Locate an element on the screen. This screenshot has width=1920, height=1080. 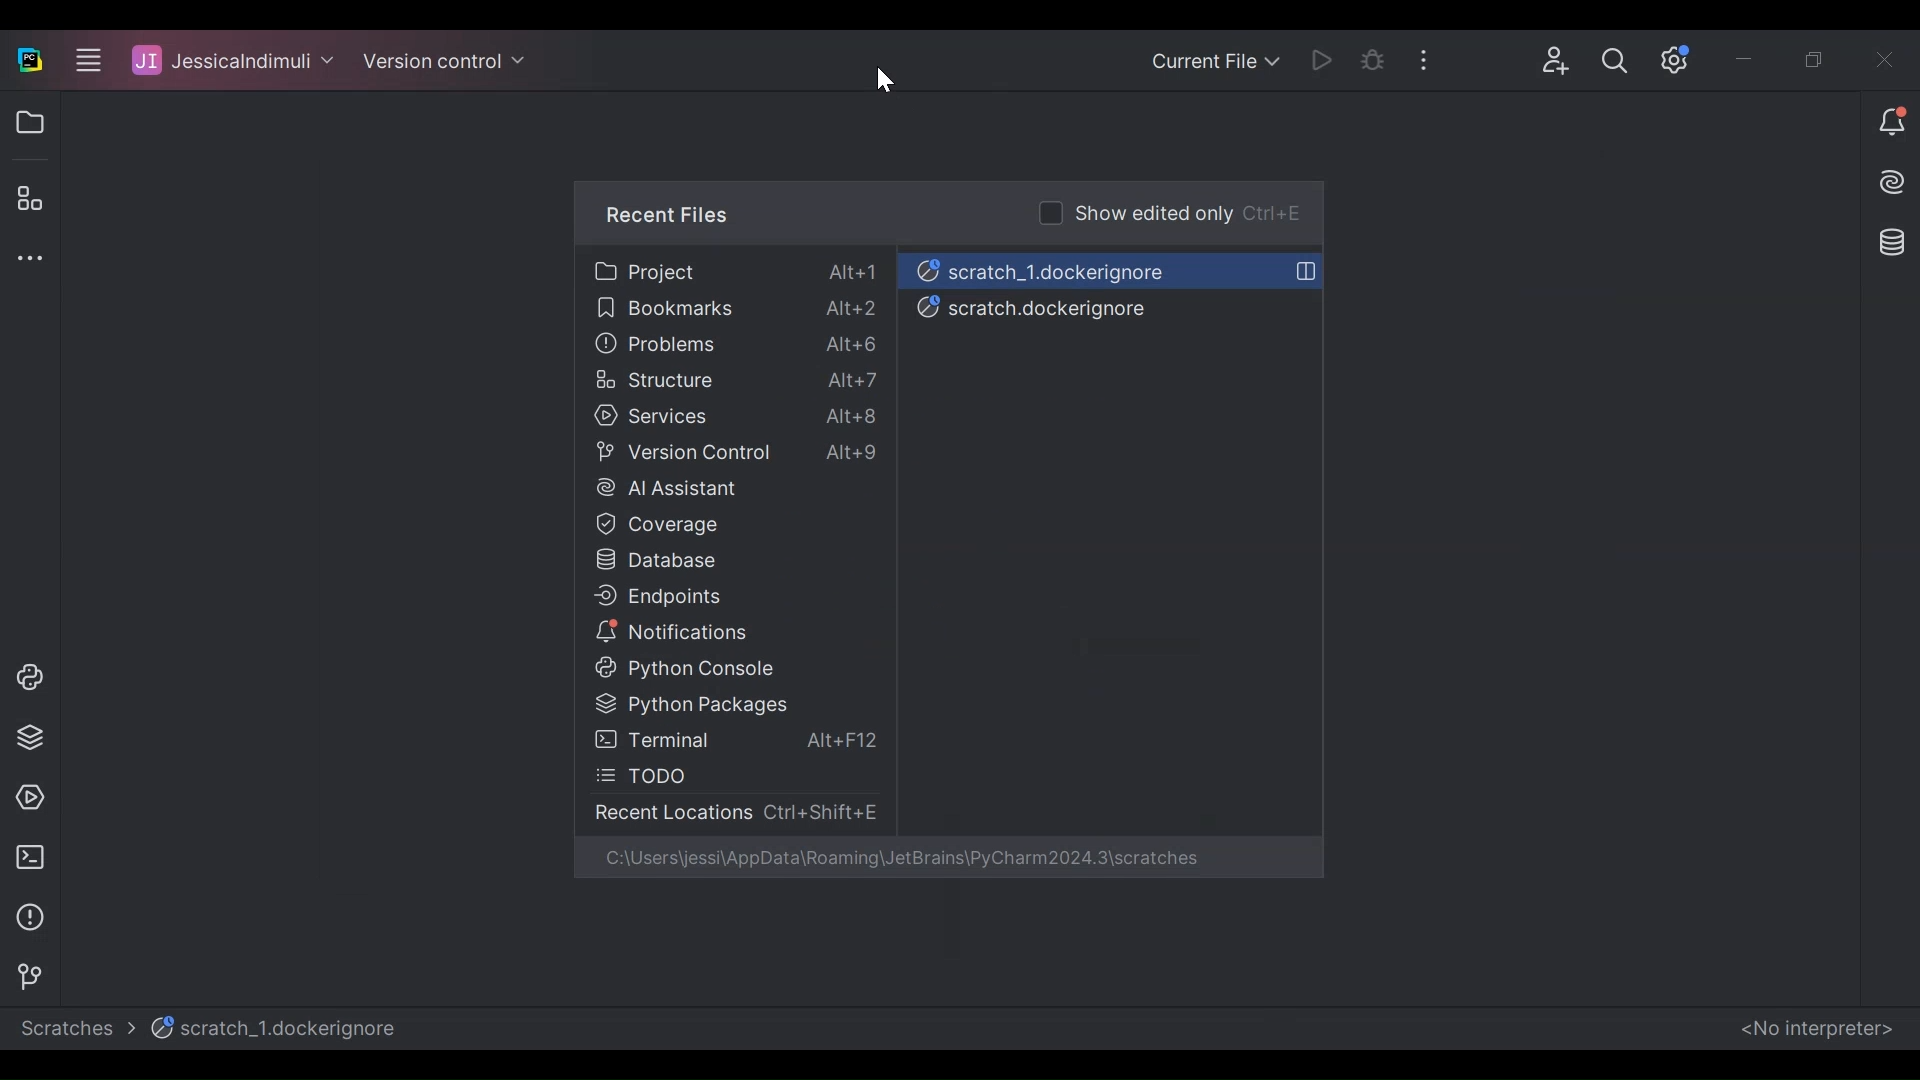
Main Menu is located at coordinates (80, 62).